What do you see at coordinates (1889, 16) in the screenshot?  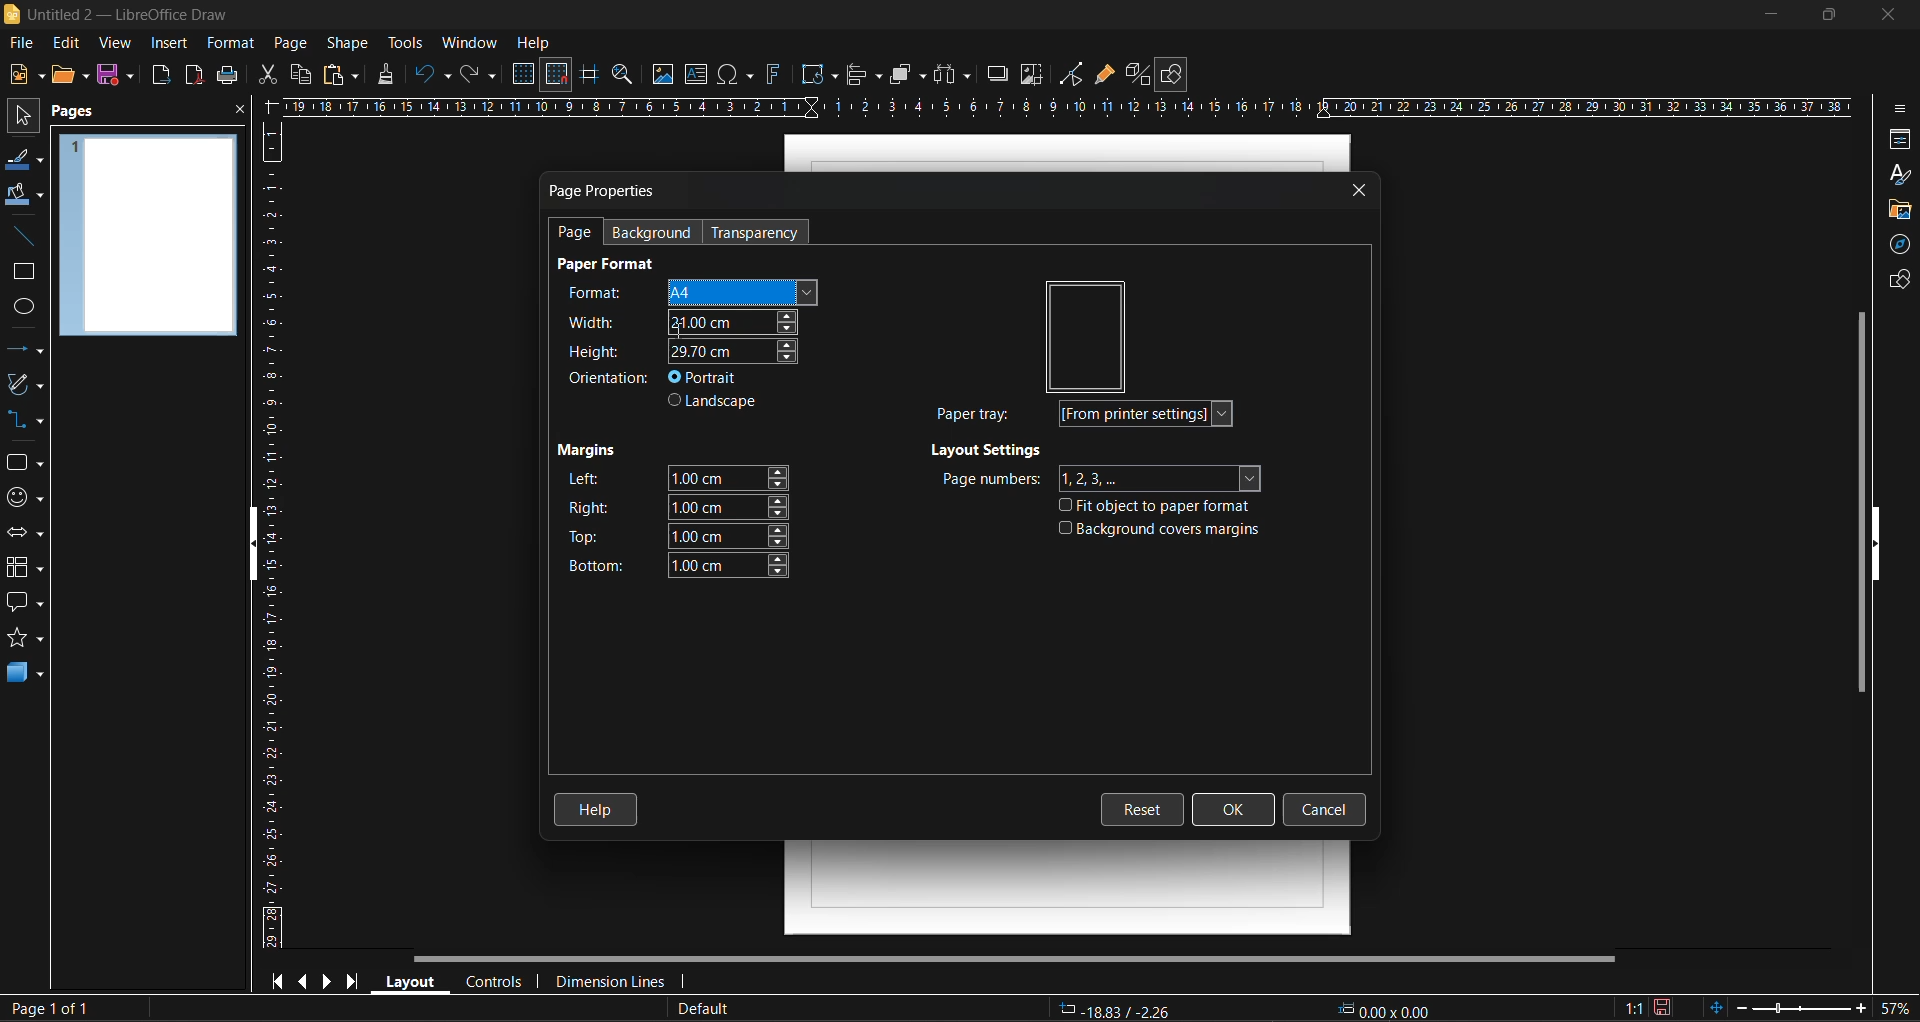 I see `close` at bounding box center [1889, 16].